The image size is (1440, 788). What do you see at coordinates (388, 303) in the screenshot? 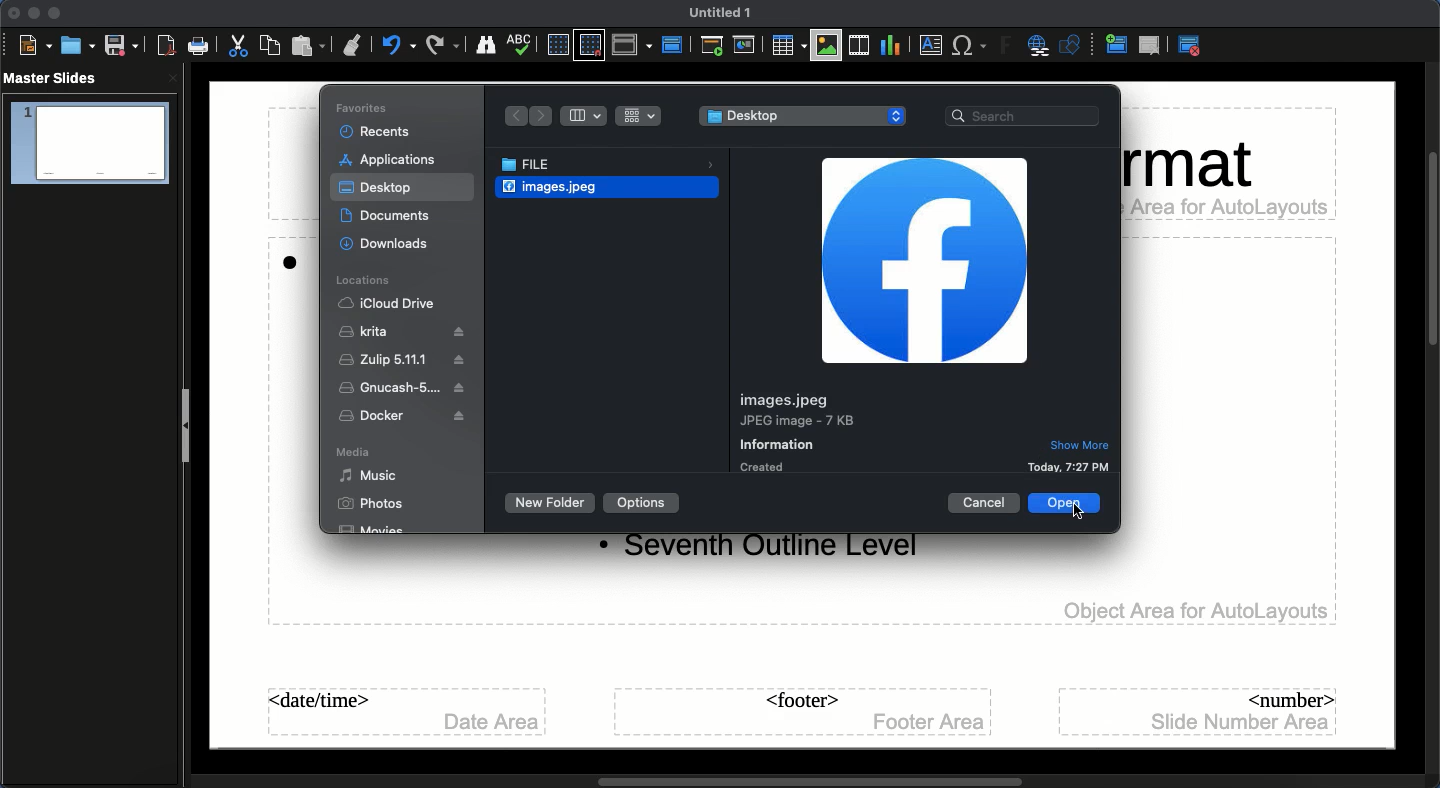
I see `iCloud Drive` at bounding box center [388, 303].